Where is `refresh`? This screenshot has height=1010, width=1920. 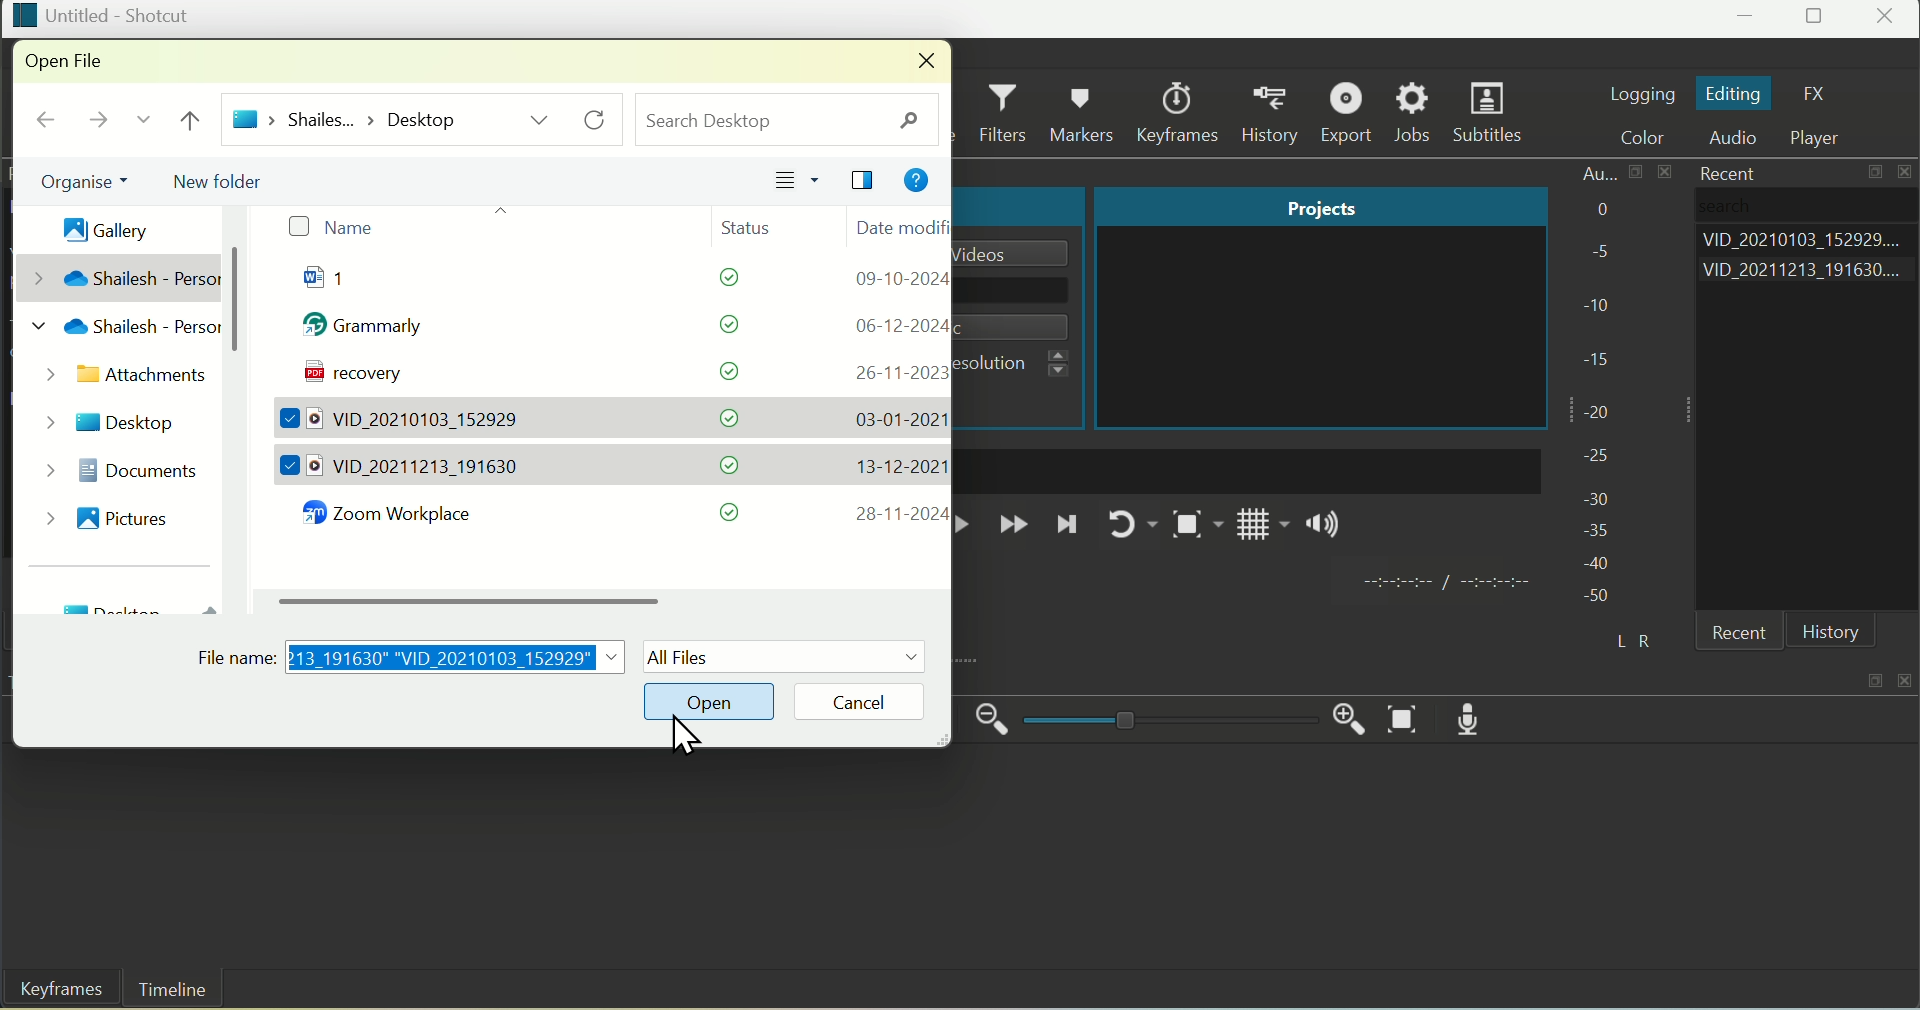 refresh is located at coordinates (599, 120).